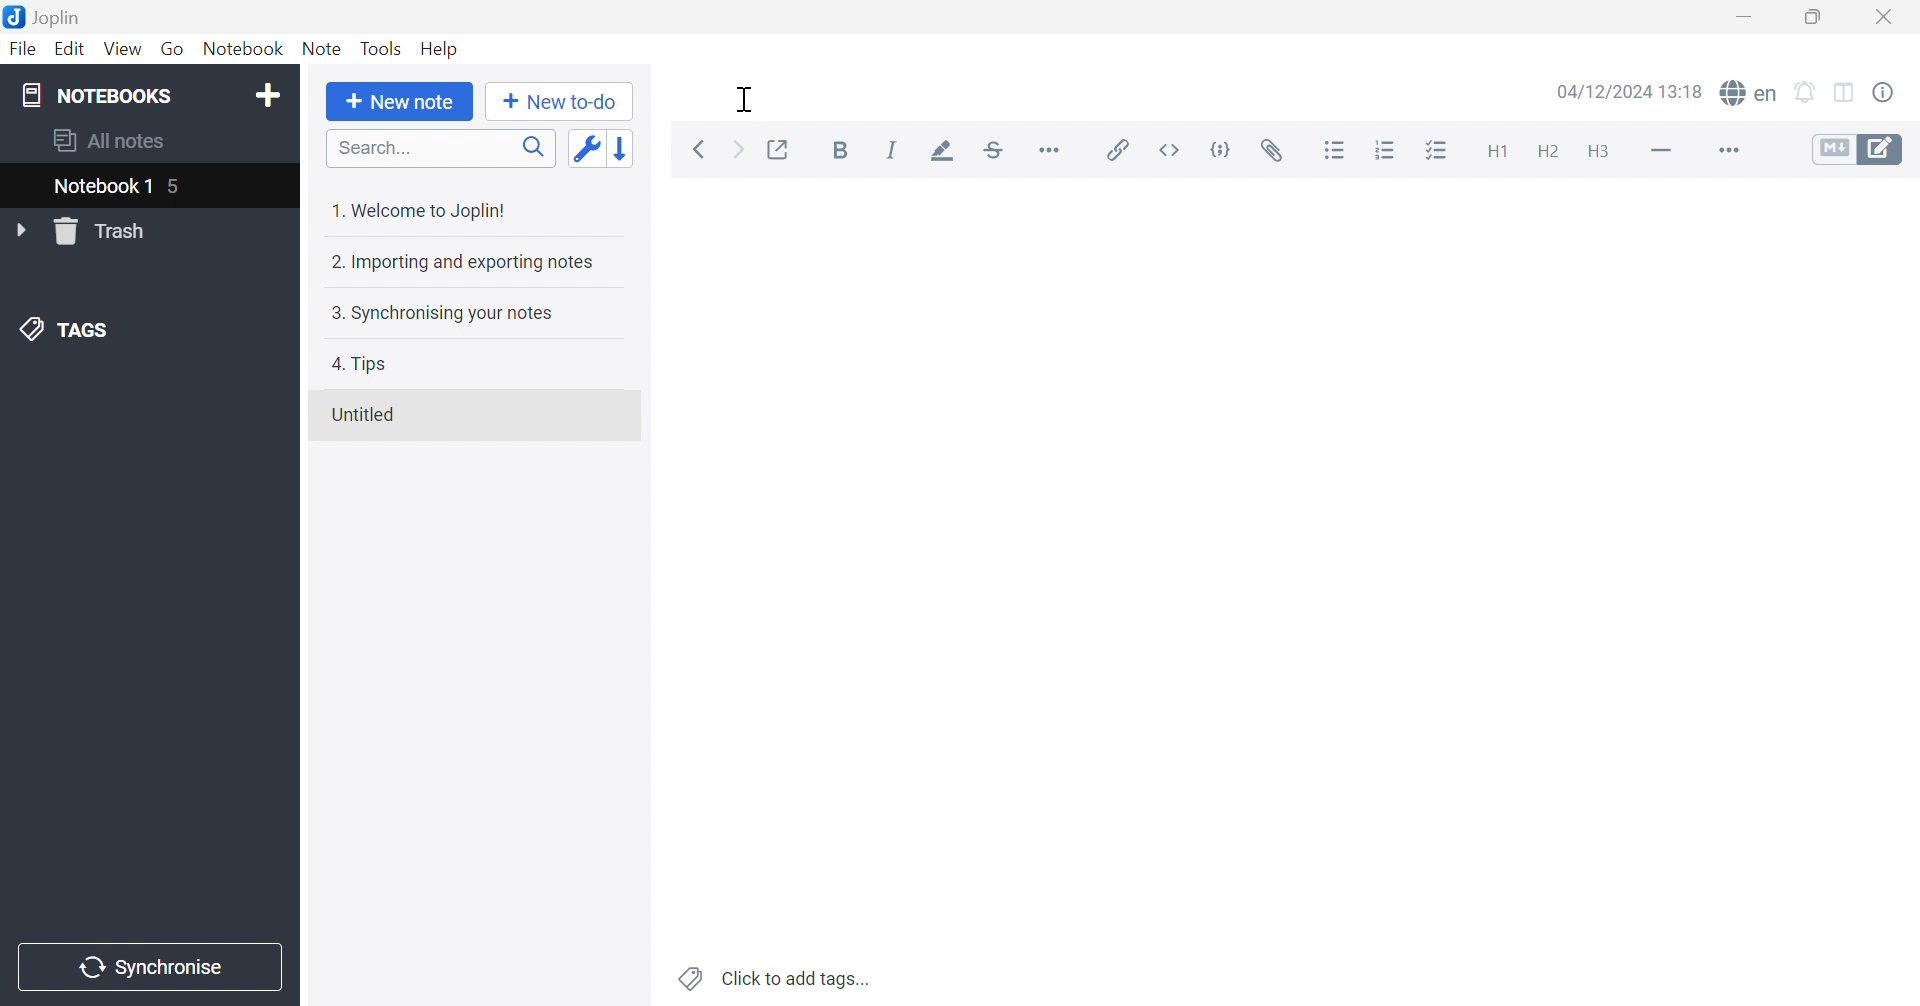 This screenshot has height=1006, width=1920. Describe the element at coordinates (383, 47) in the screenshot. I see `Tools` at that location.